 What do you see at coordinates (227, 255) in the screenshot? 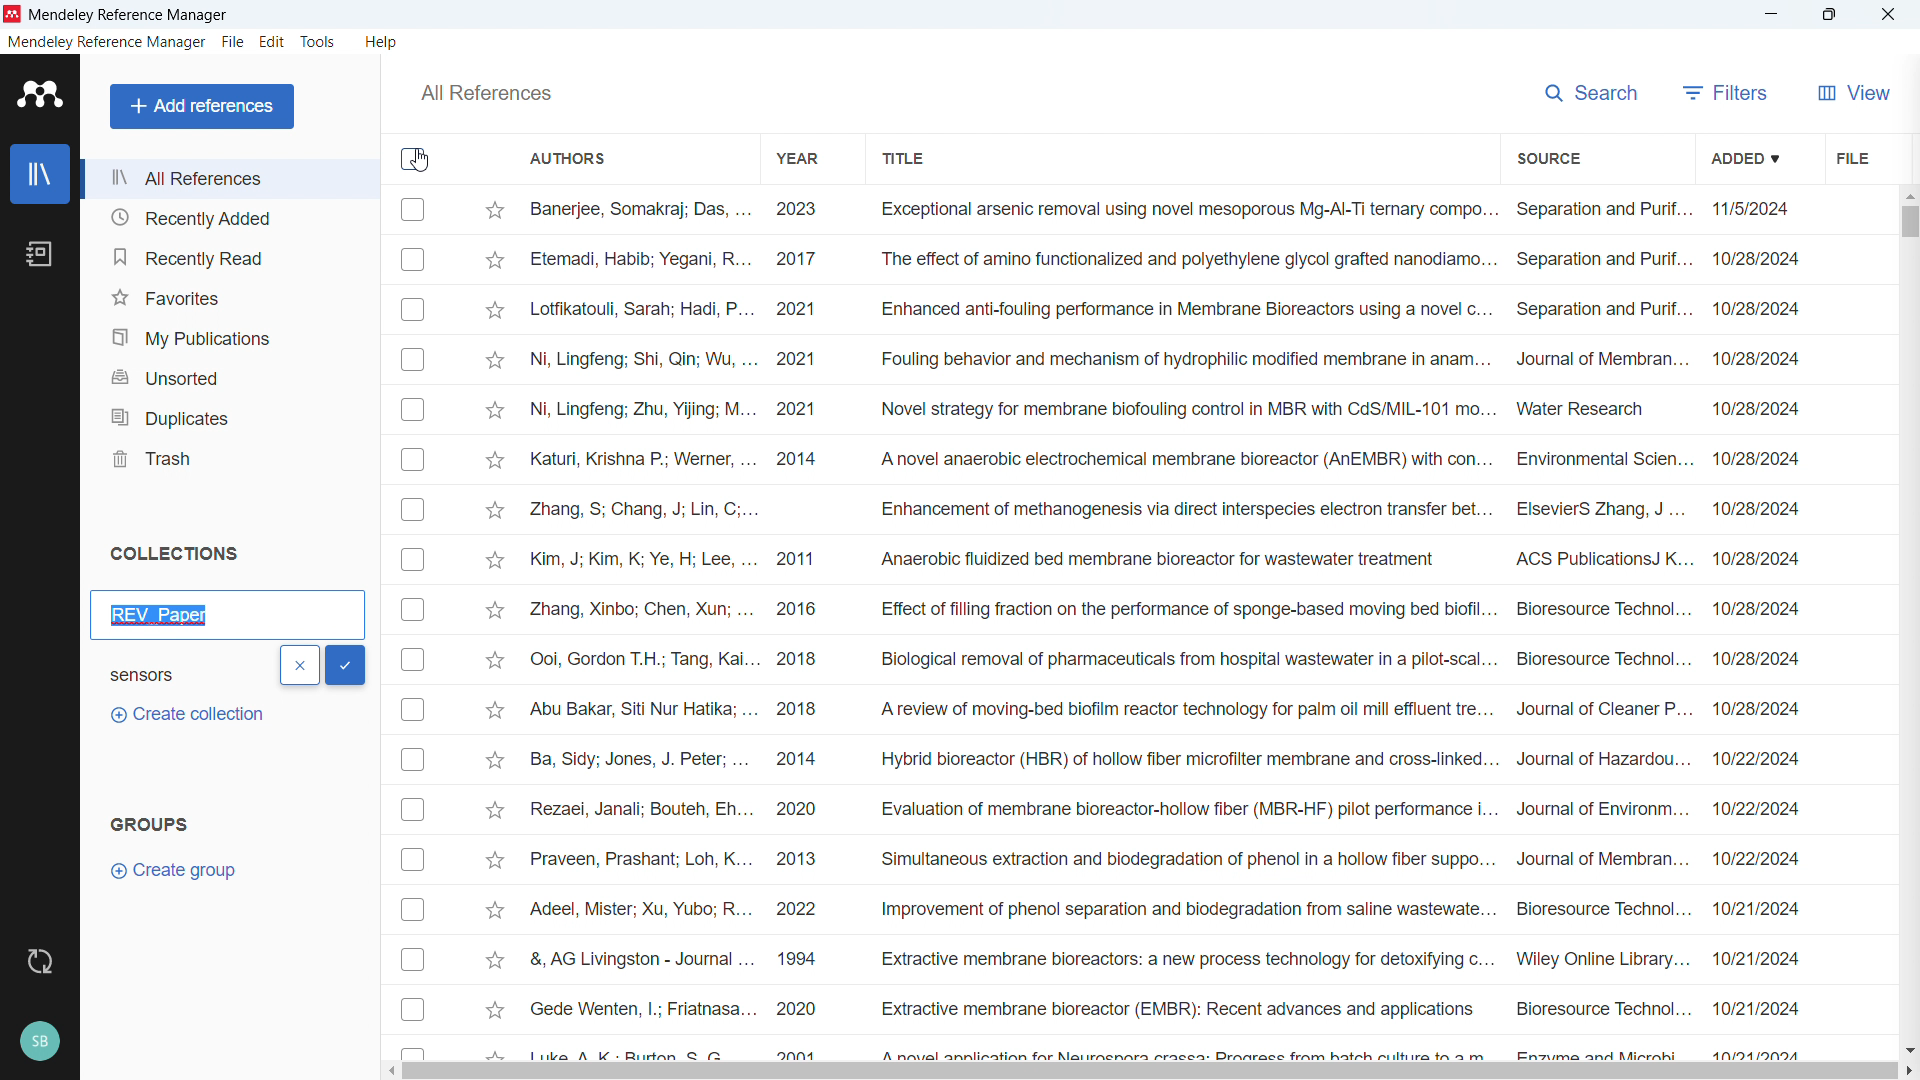
I see `Recently read ` at bounding box center [227, 255].